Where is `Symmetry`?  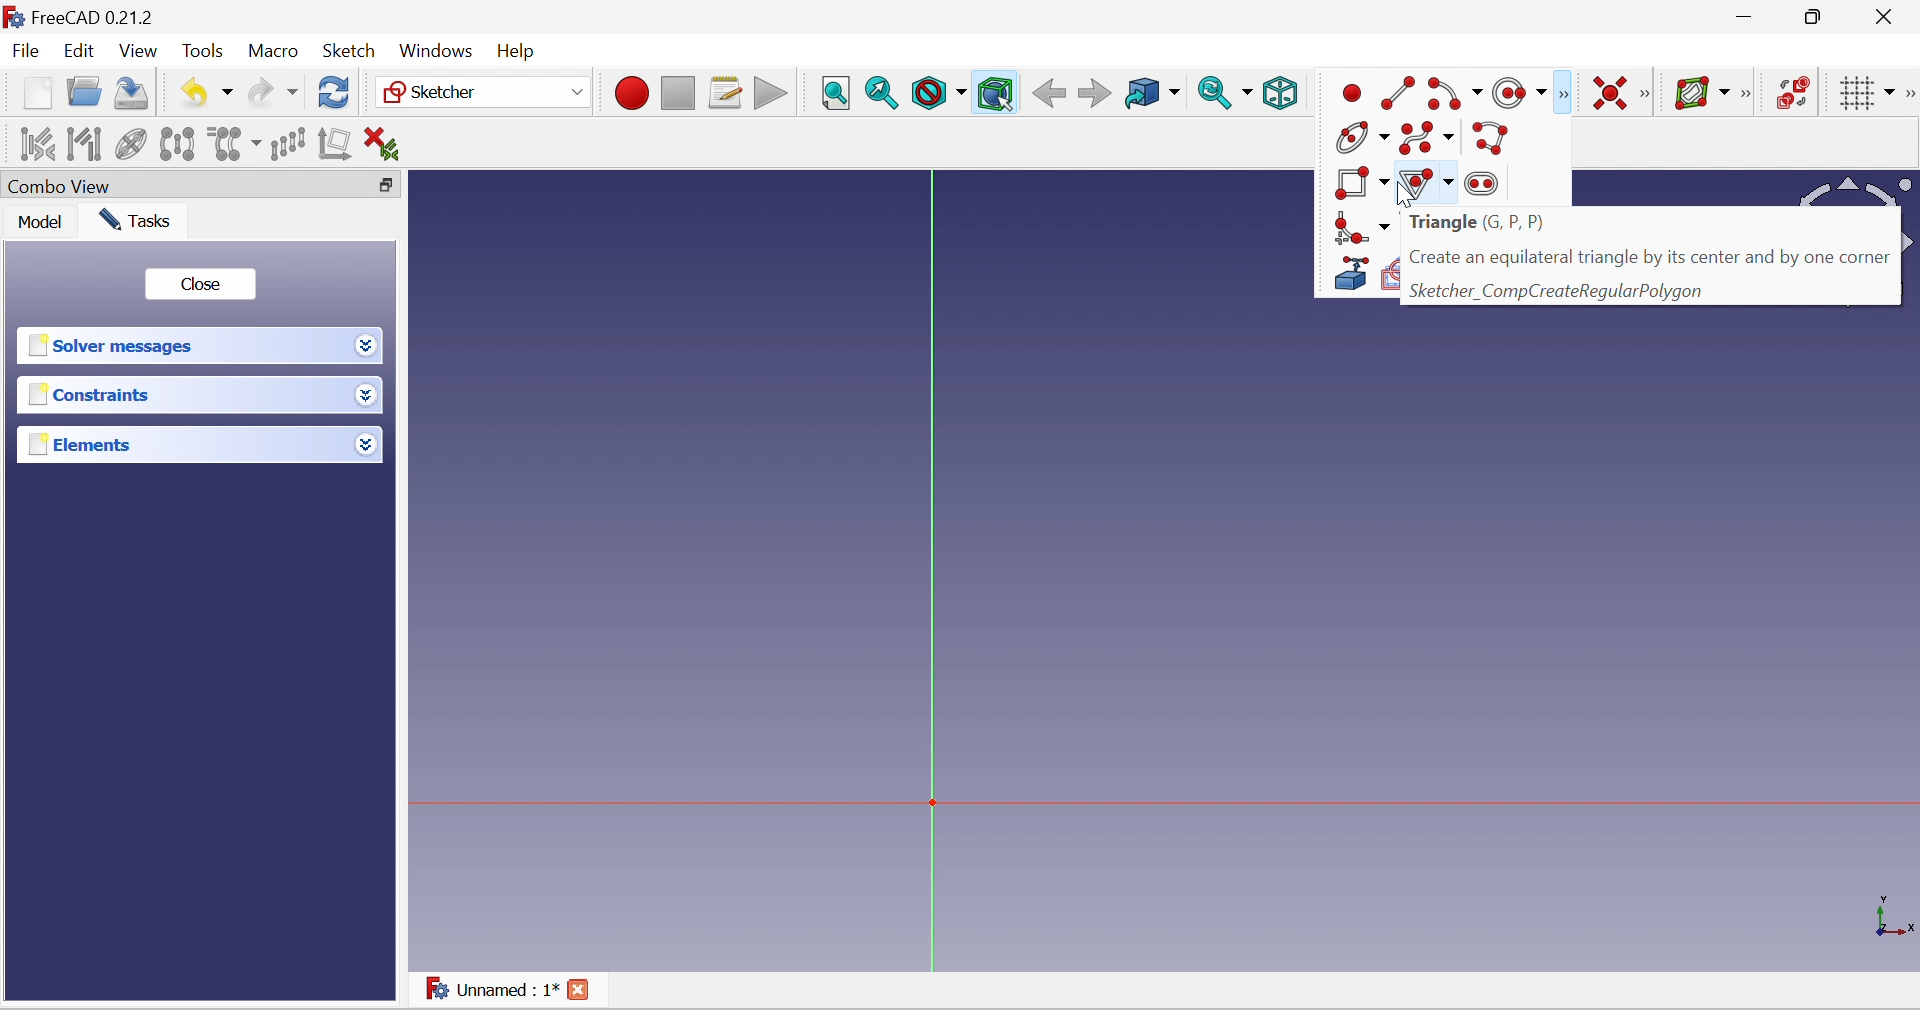 Symmetry is located at coordinates (177, 143).